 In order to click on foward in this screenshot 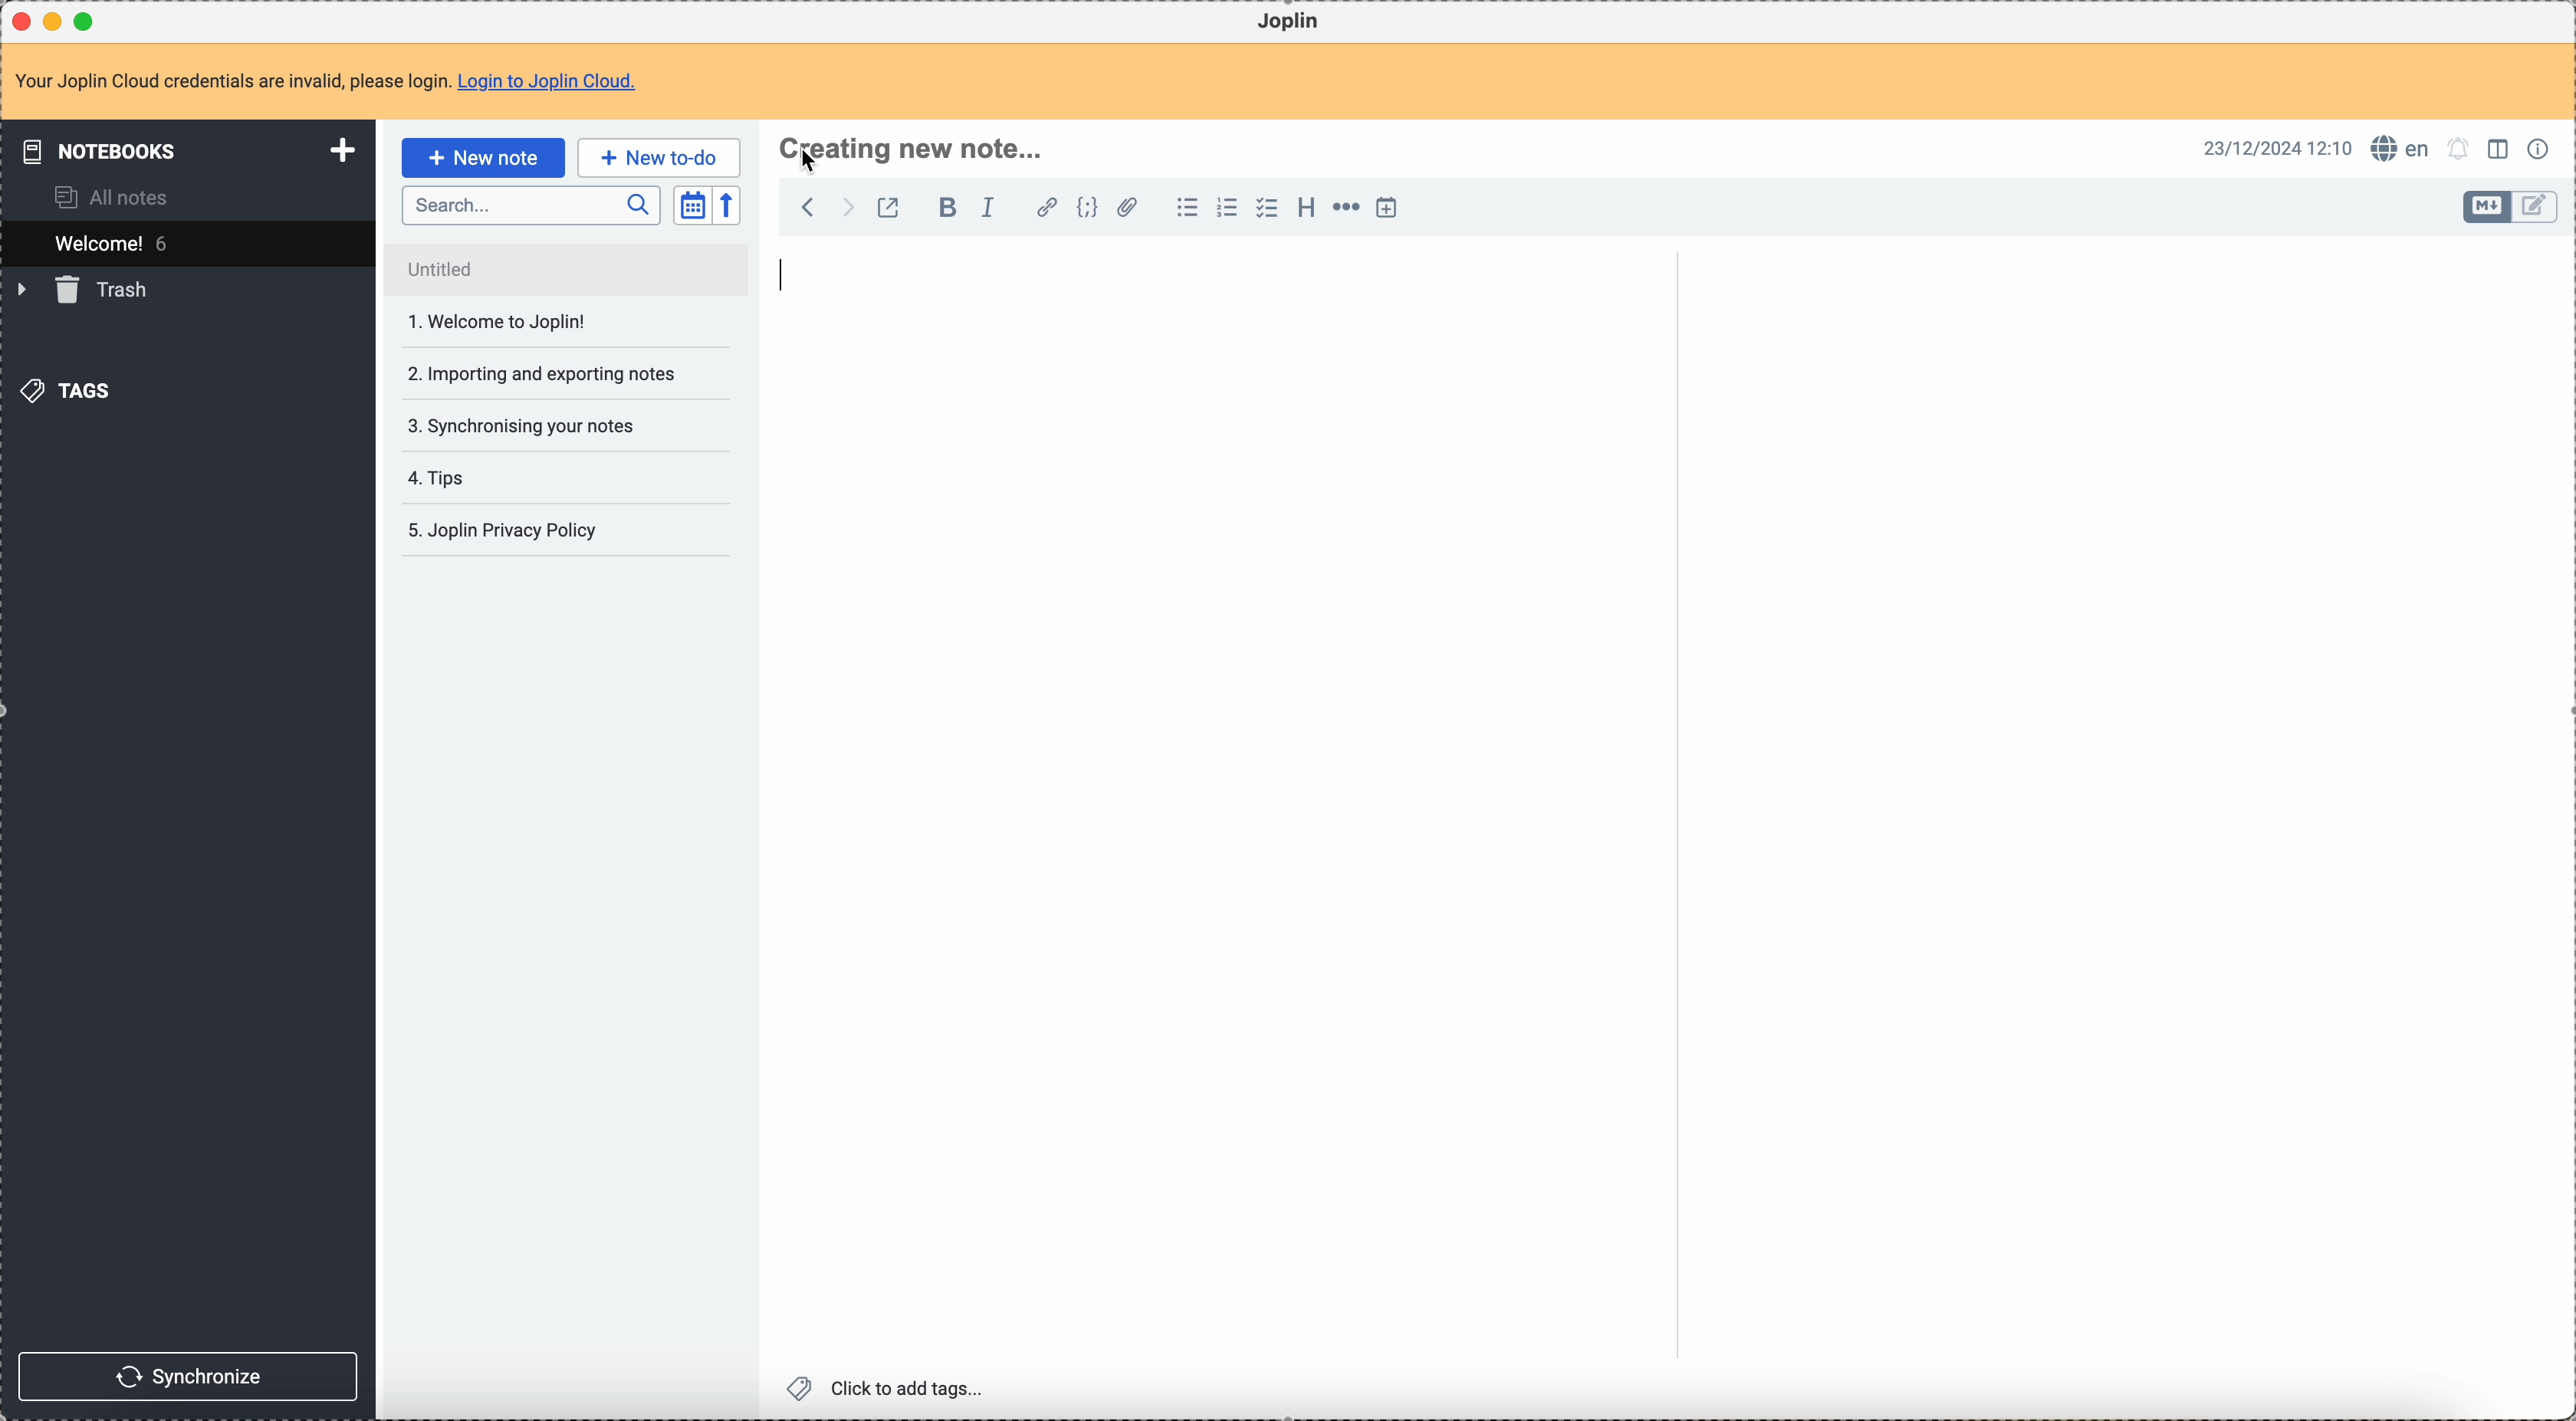, I will do `click(845, 207)`.